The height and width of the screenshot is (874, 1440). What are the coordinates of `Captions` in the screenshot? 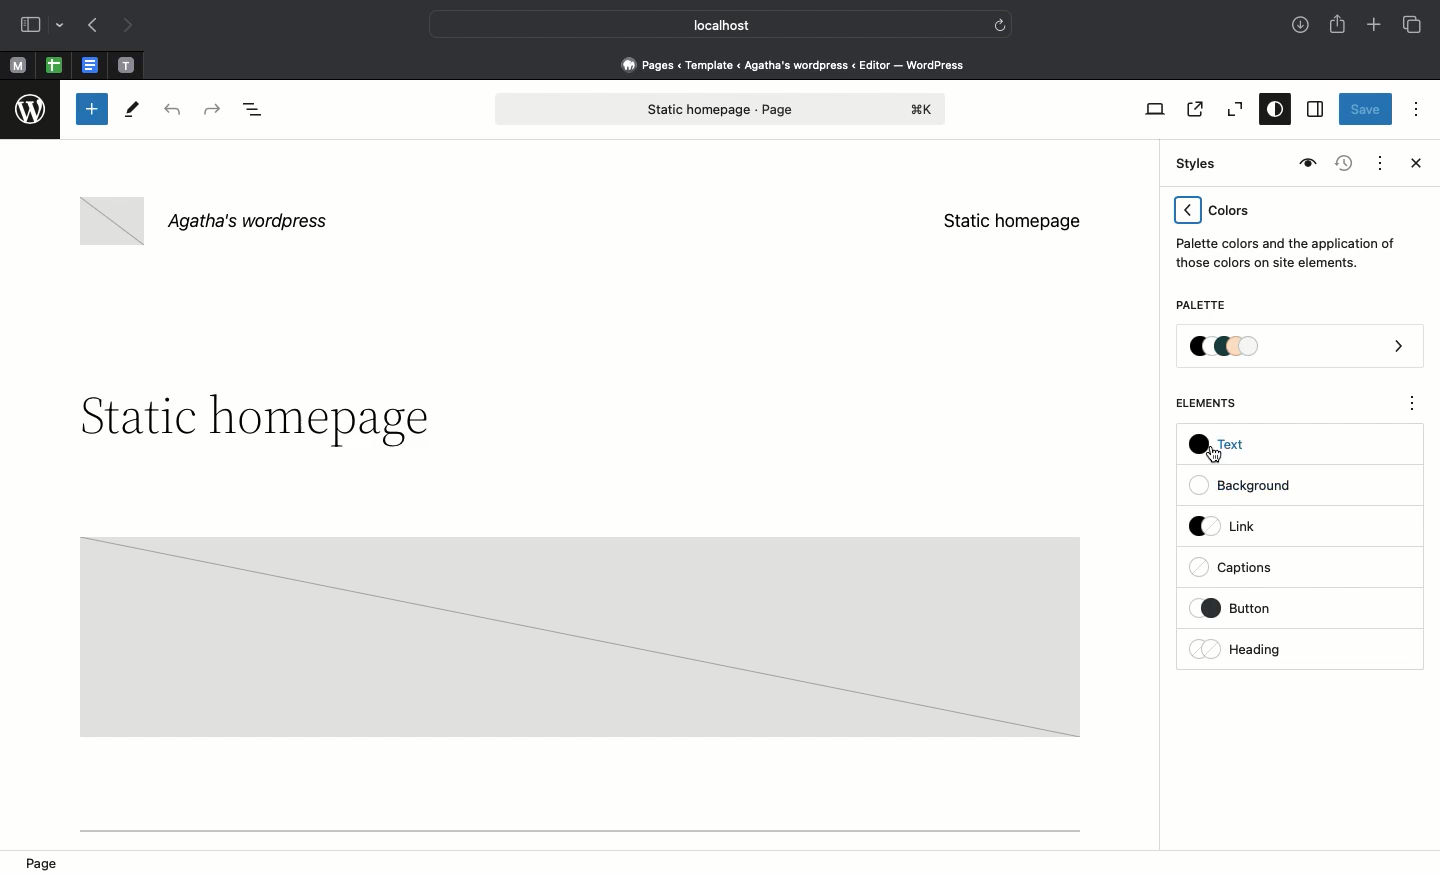 It's located at (1241, 569).